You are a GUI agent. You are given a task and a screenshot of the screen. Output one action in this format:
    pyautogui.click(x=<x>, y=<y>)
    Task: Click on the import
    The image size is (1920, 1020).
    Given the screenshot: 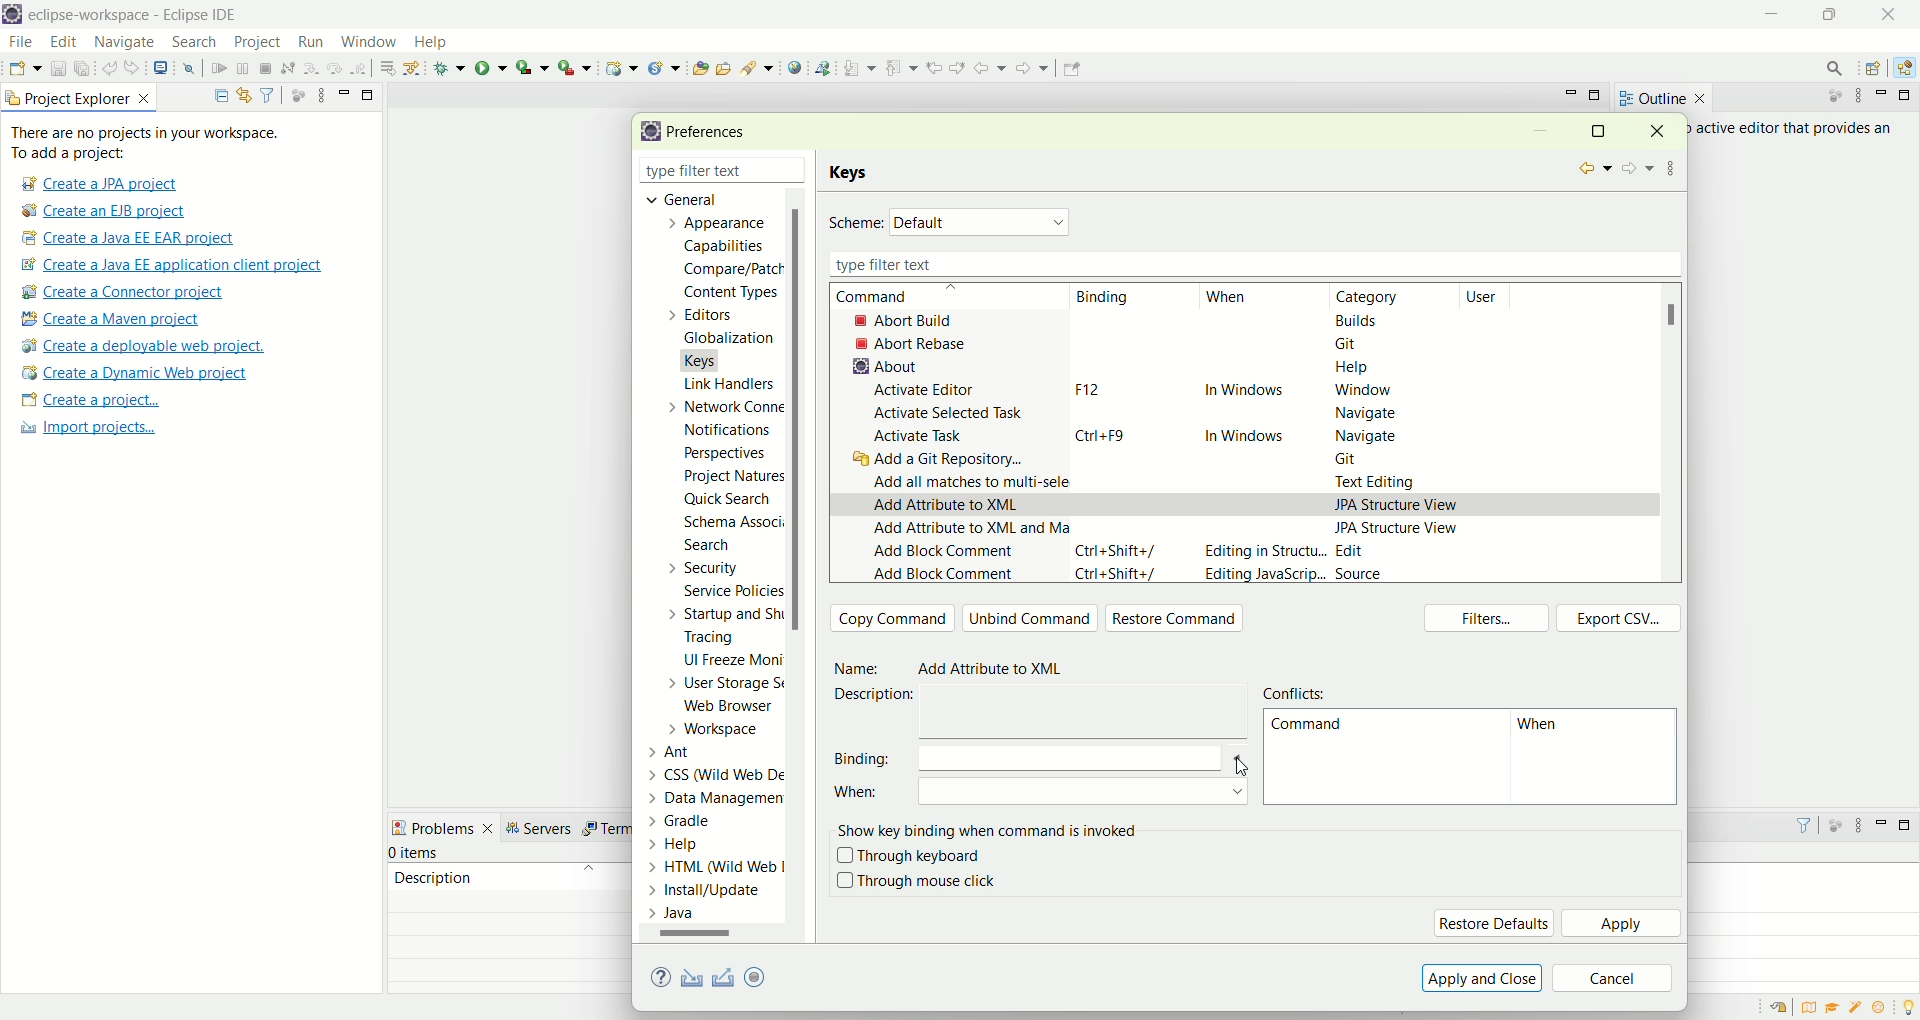 What is the action you would take?
    pyautogui.click(x=688, y=979)
    